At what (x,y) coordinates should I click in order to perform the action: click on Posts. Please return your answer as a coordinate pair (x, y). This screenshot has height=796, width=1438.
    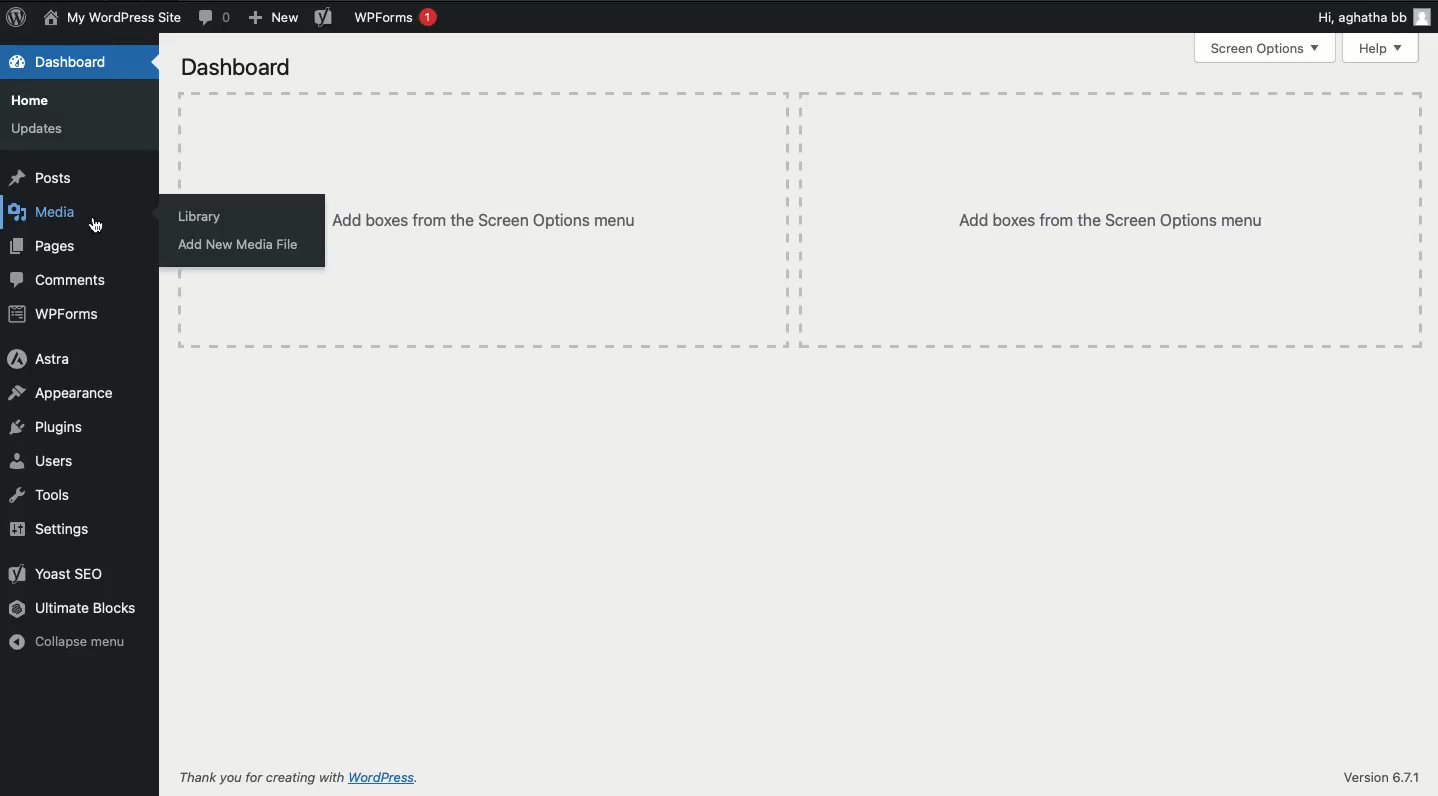
    Looking at the image, I should click on (42, 176).